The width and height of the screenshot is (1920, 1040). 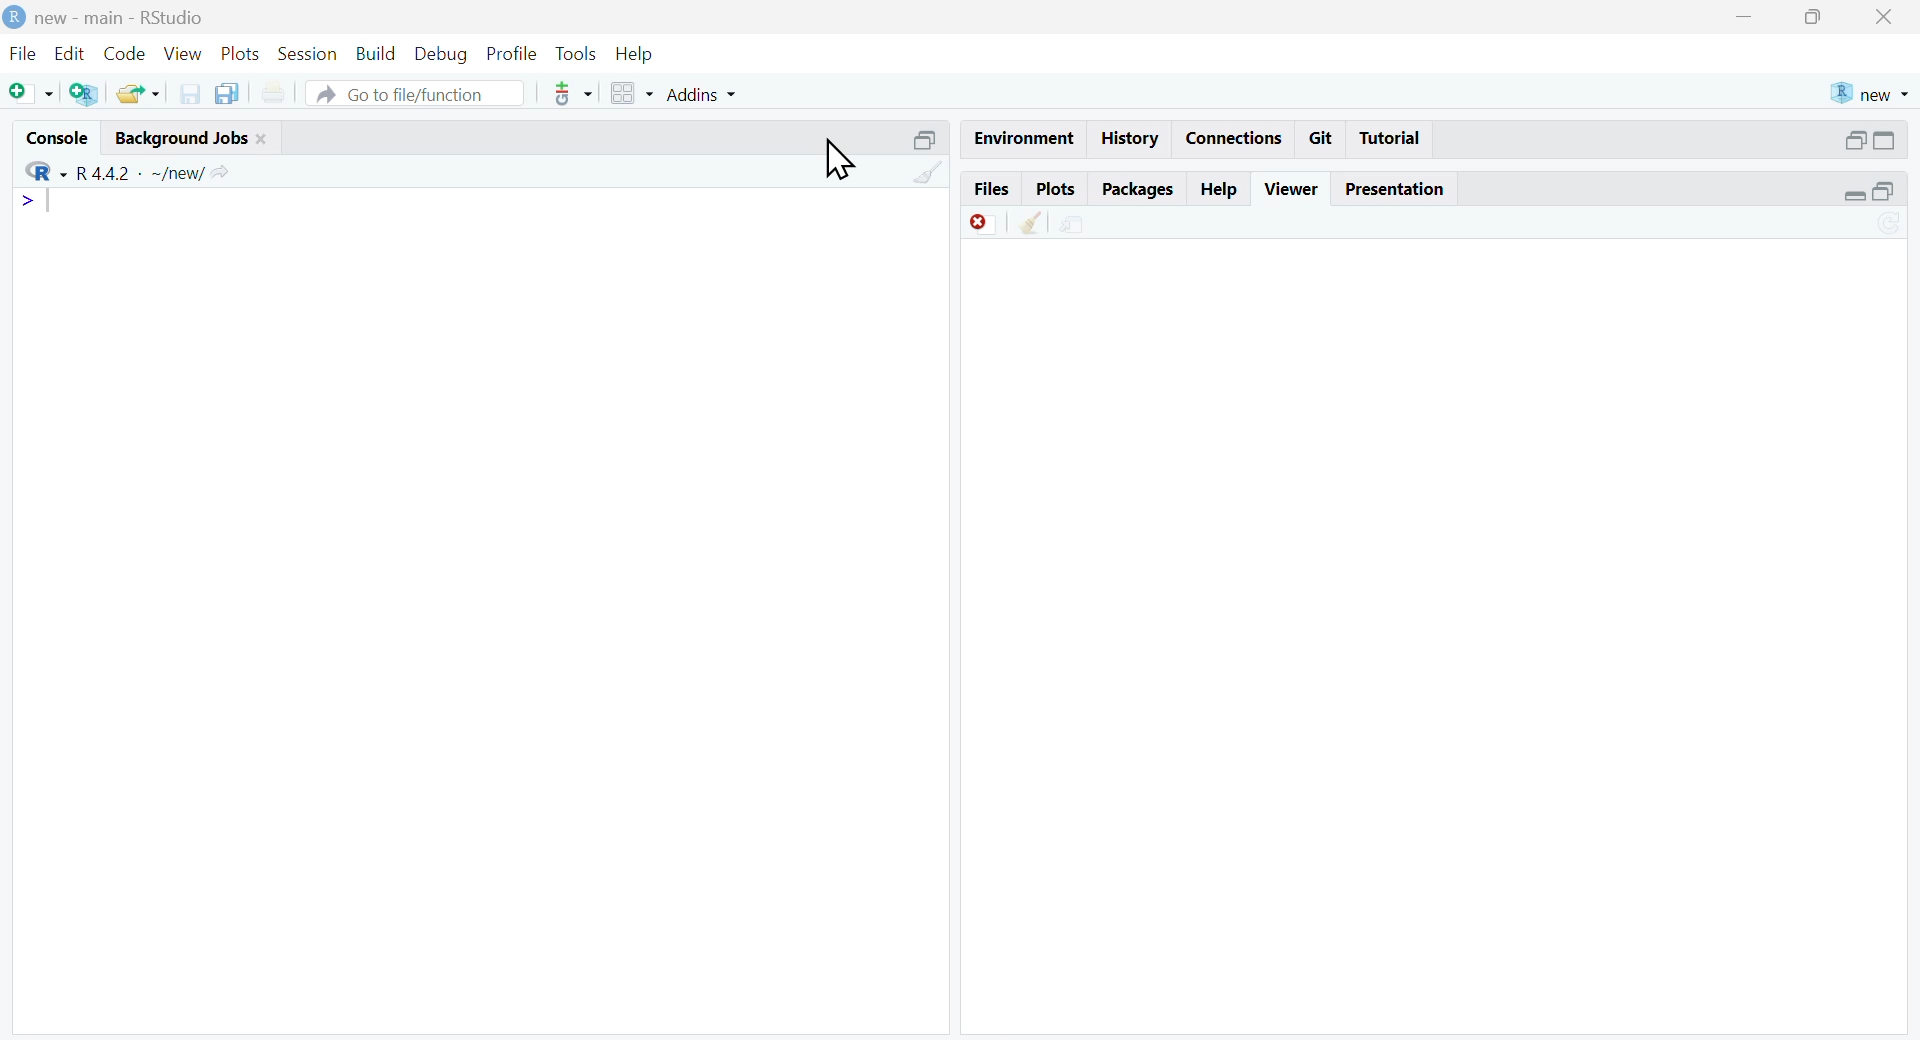 What do you see at coordinates (27, 200) in the screenshot?
I see `>` at bounding box center [27, 200].